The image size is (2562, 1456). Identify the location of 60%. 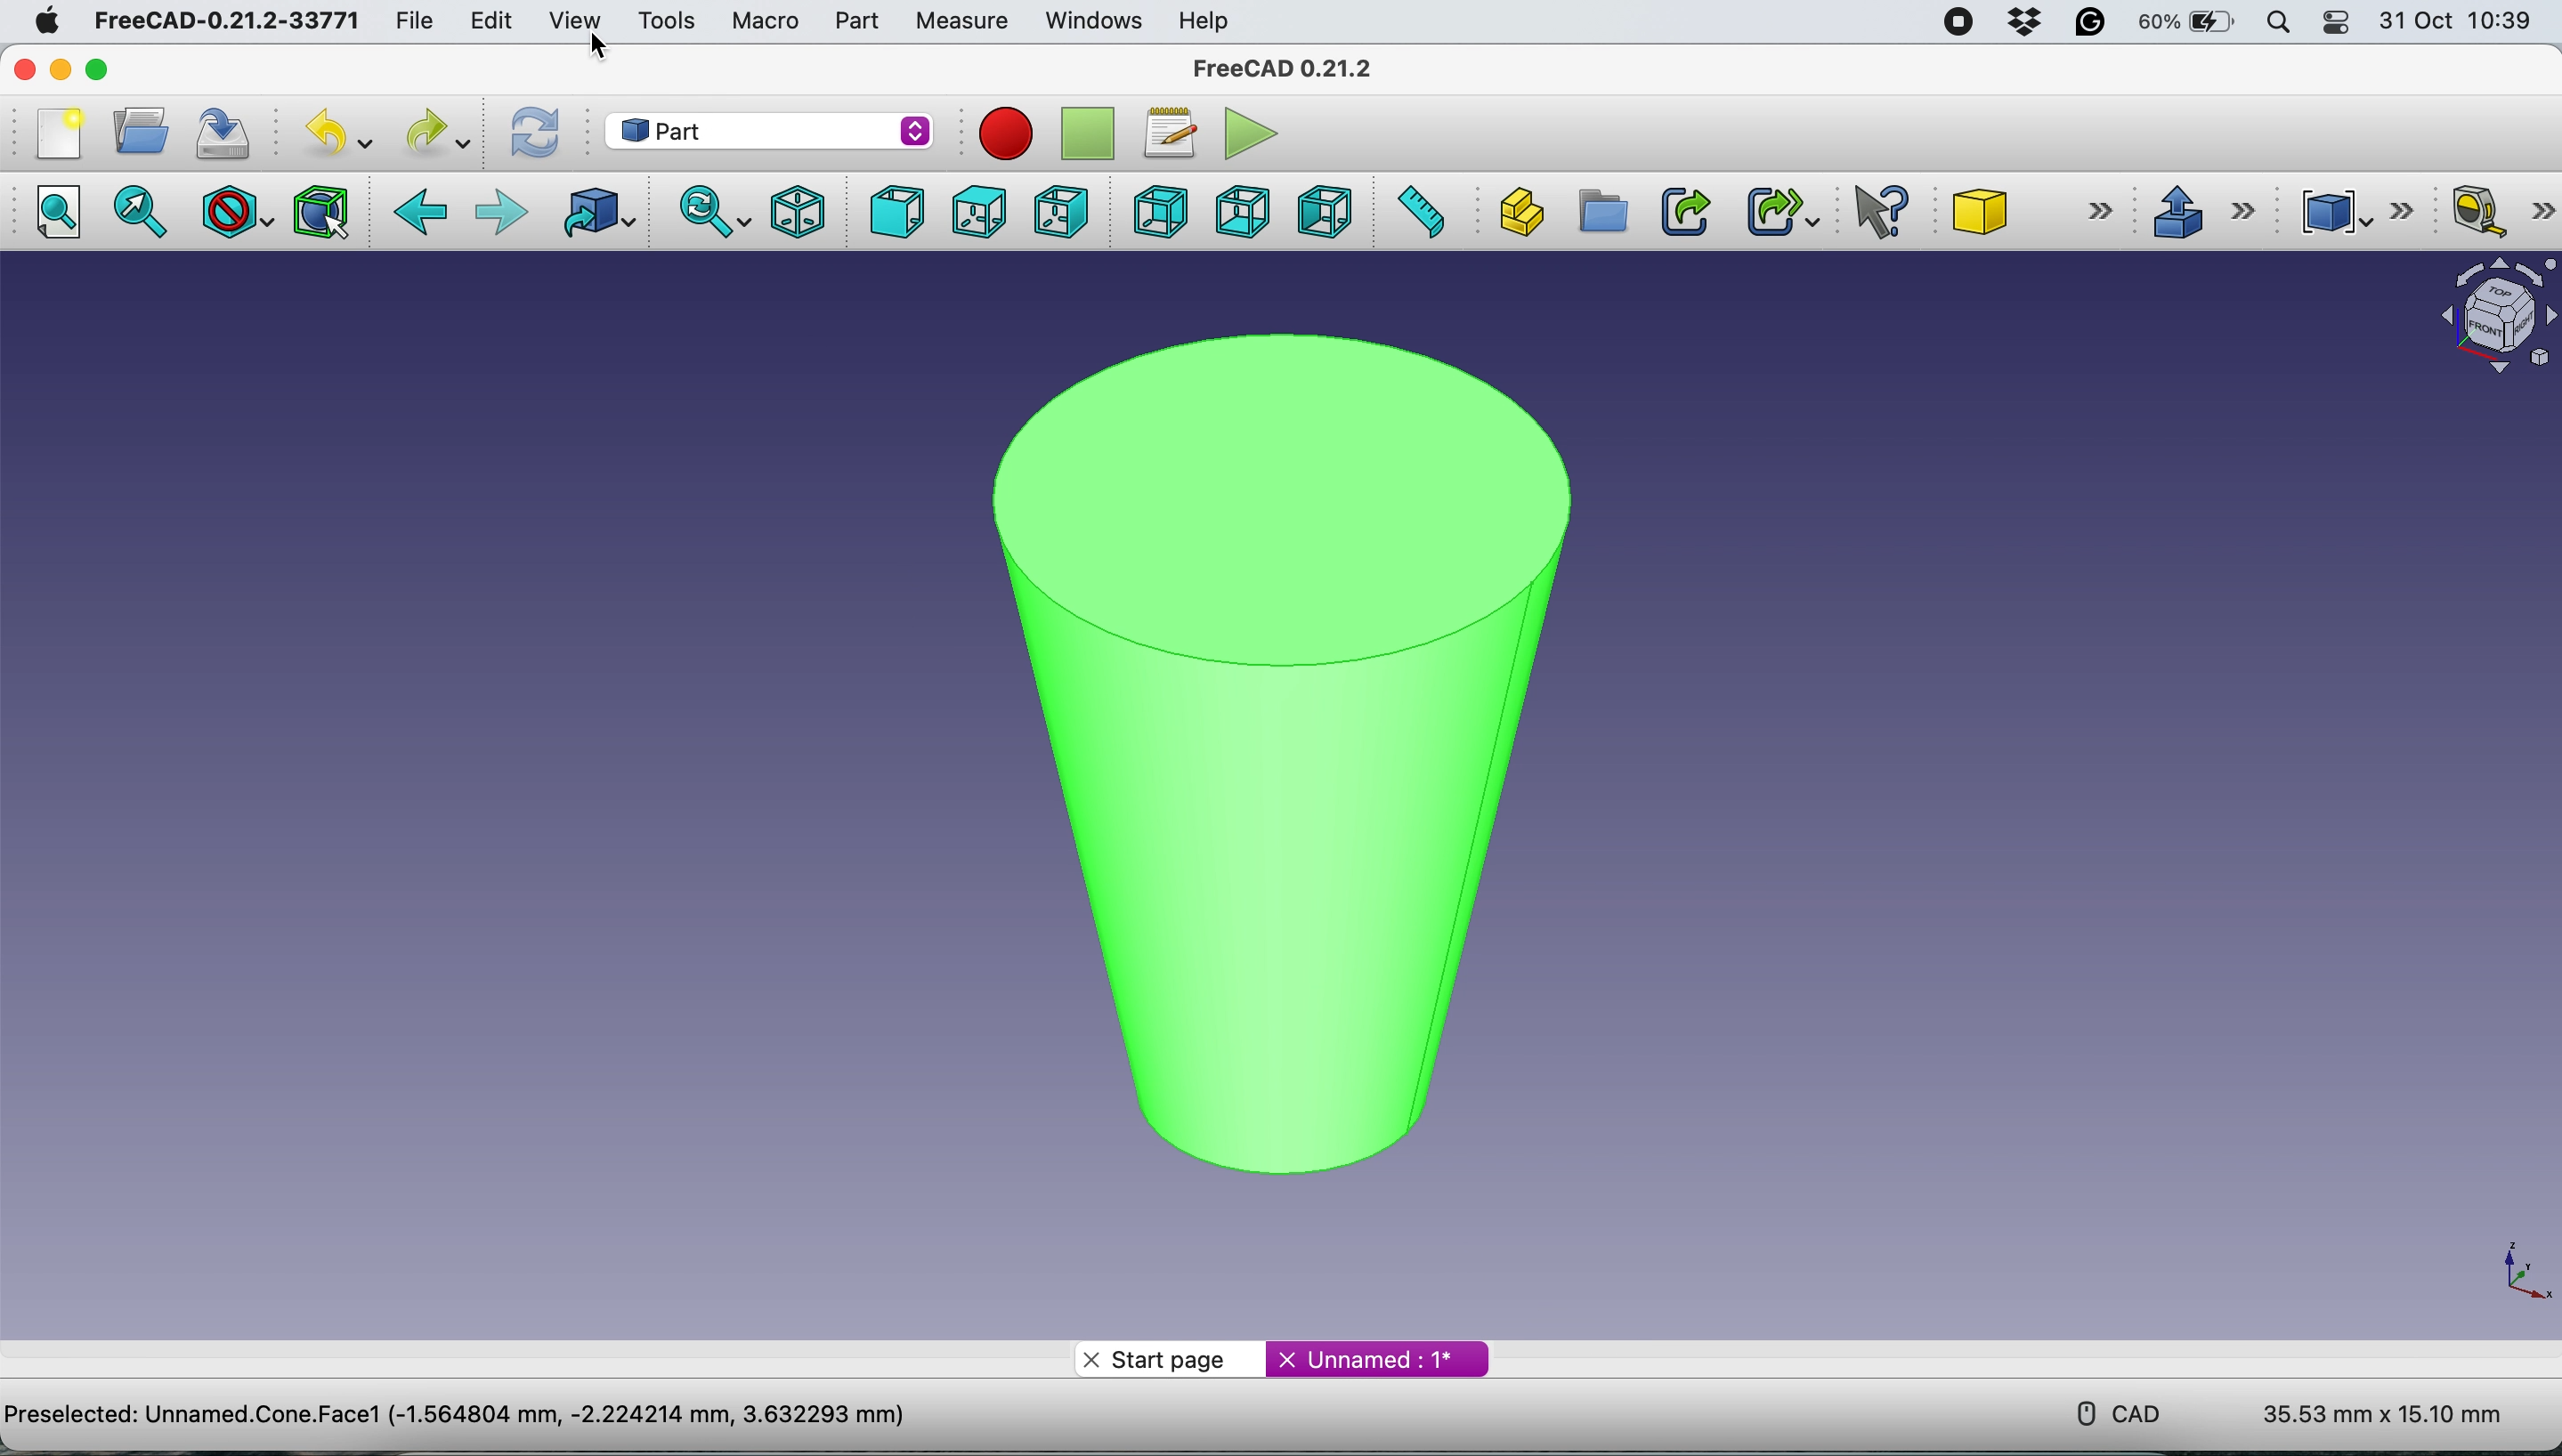
(2186, 24).